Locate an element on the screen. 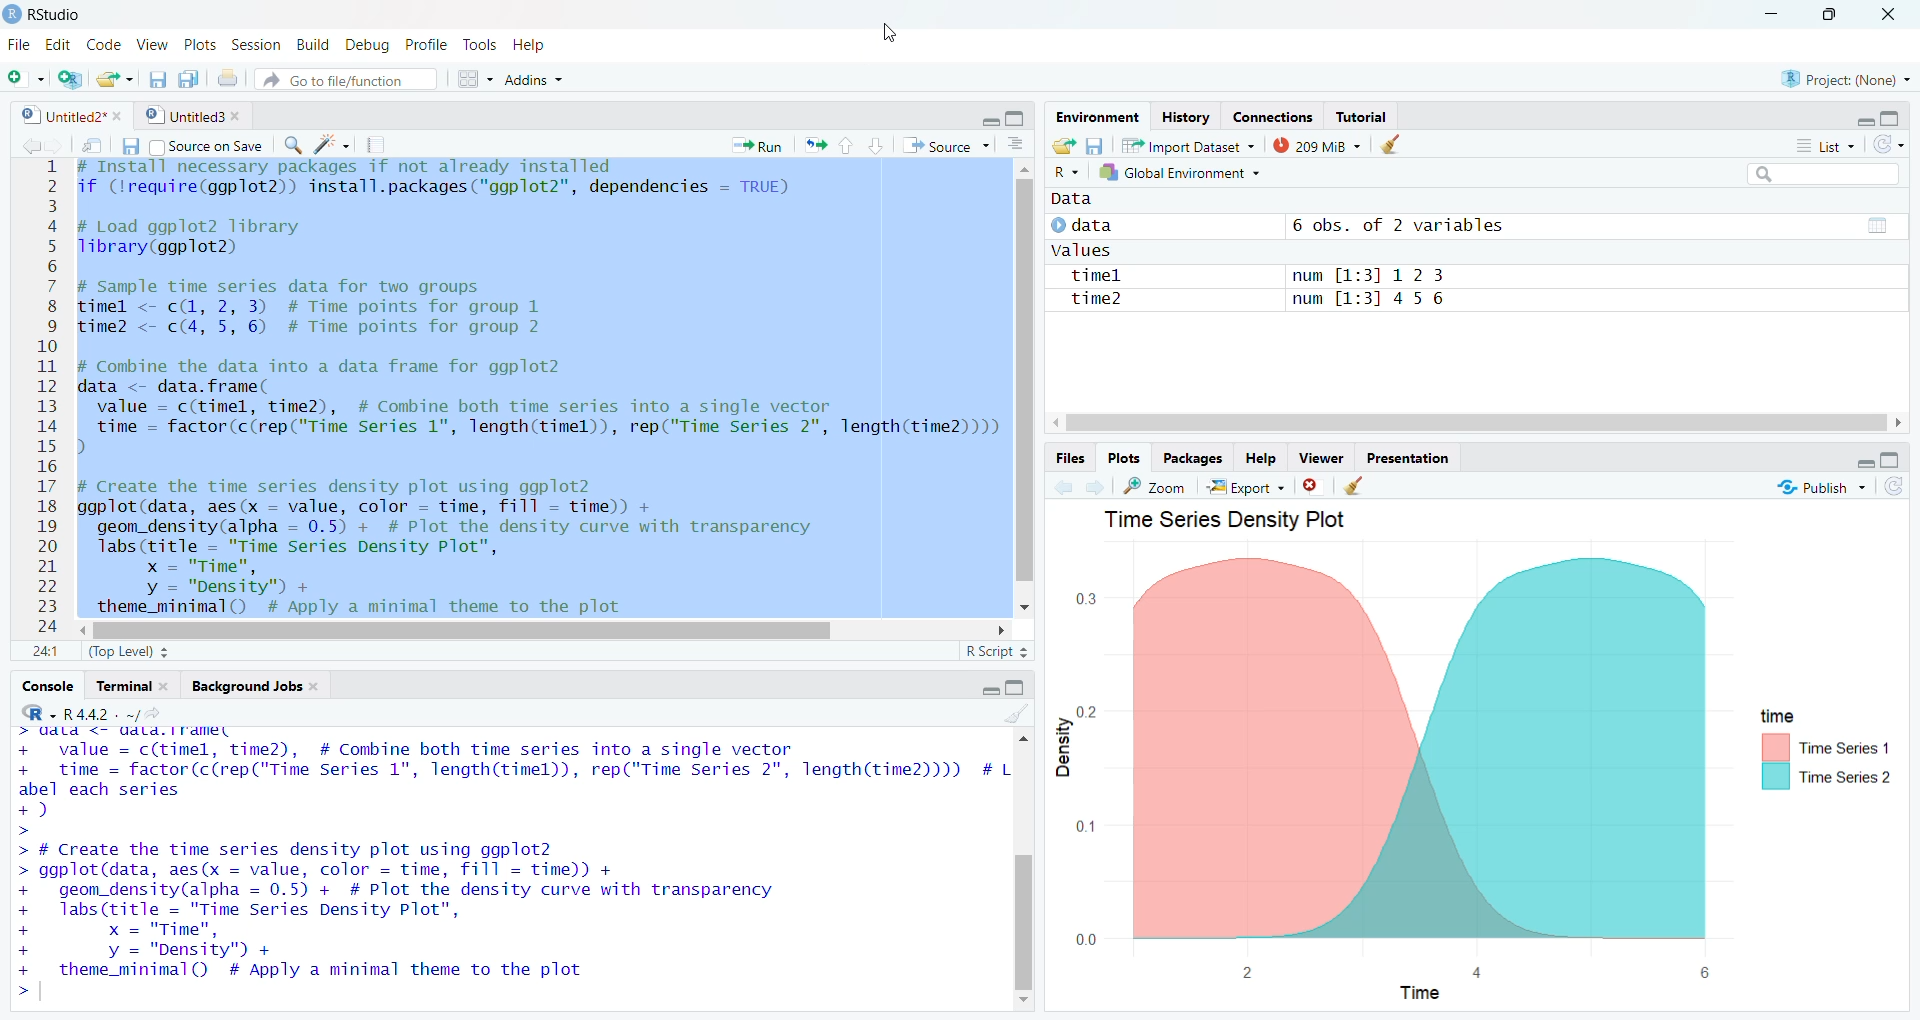 Image resolution: width=1920 pixels, height=1020 pixels. Re-run is located at coordinates (814, 144).